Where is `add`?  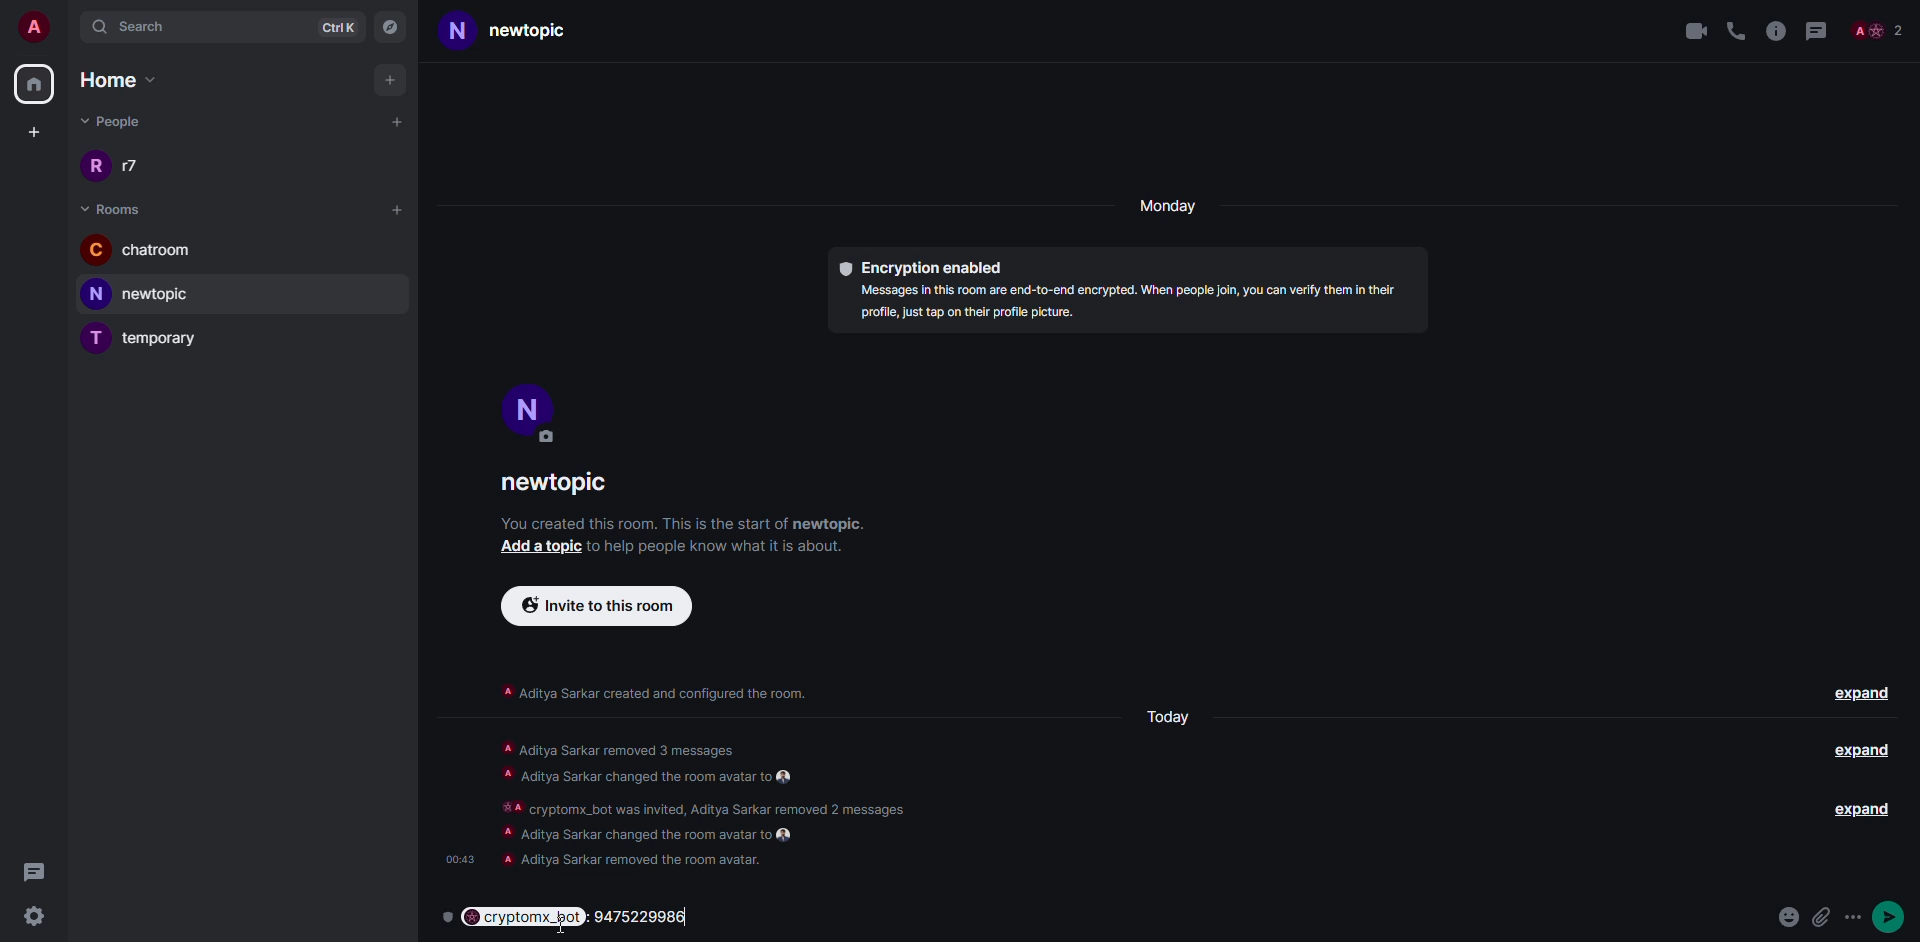 add is located at coordinates (398, 120).